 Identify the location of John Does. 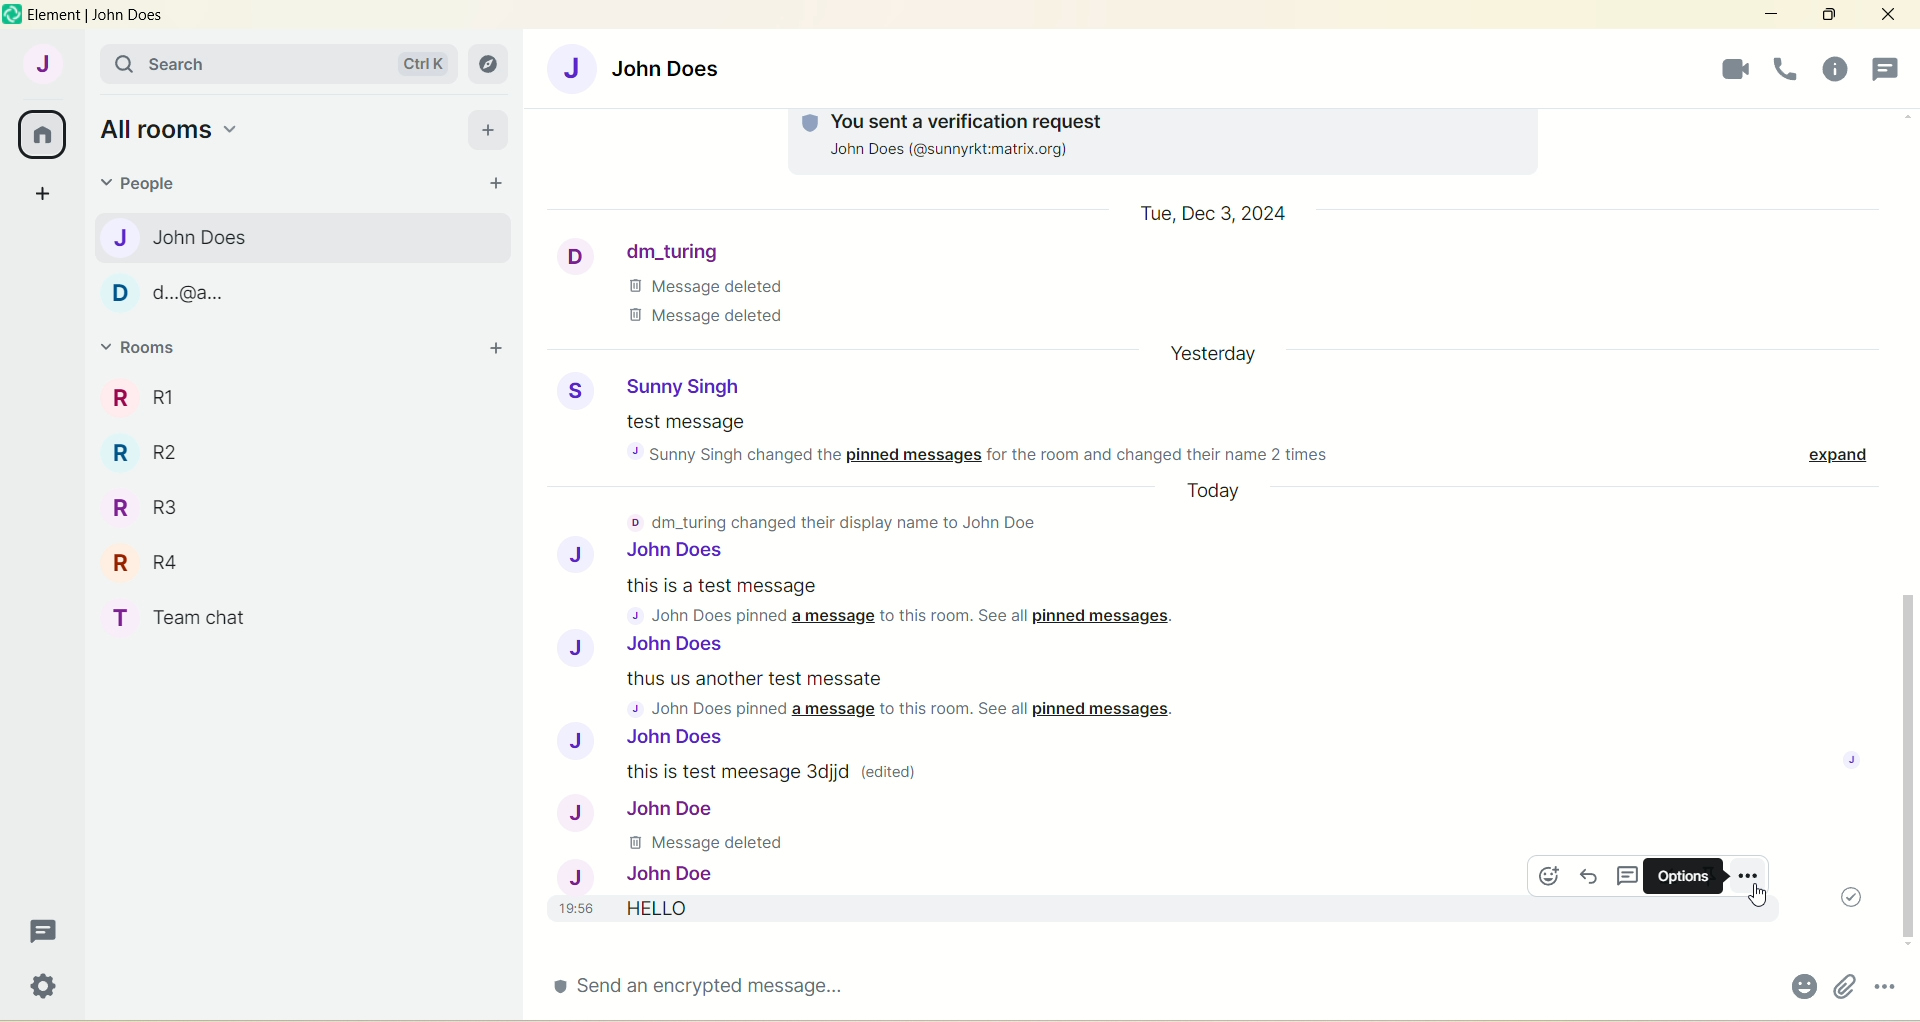
(650, 66).